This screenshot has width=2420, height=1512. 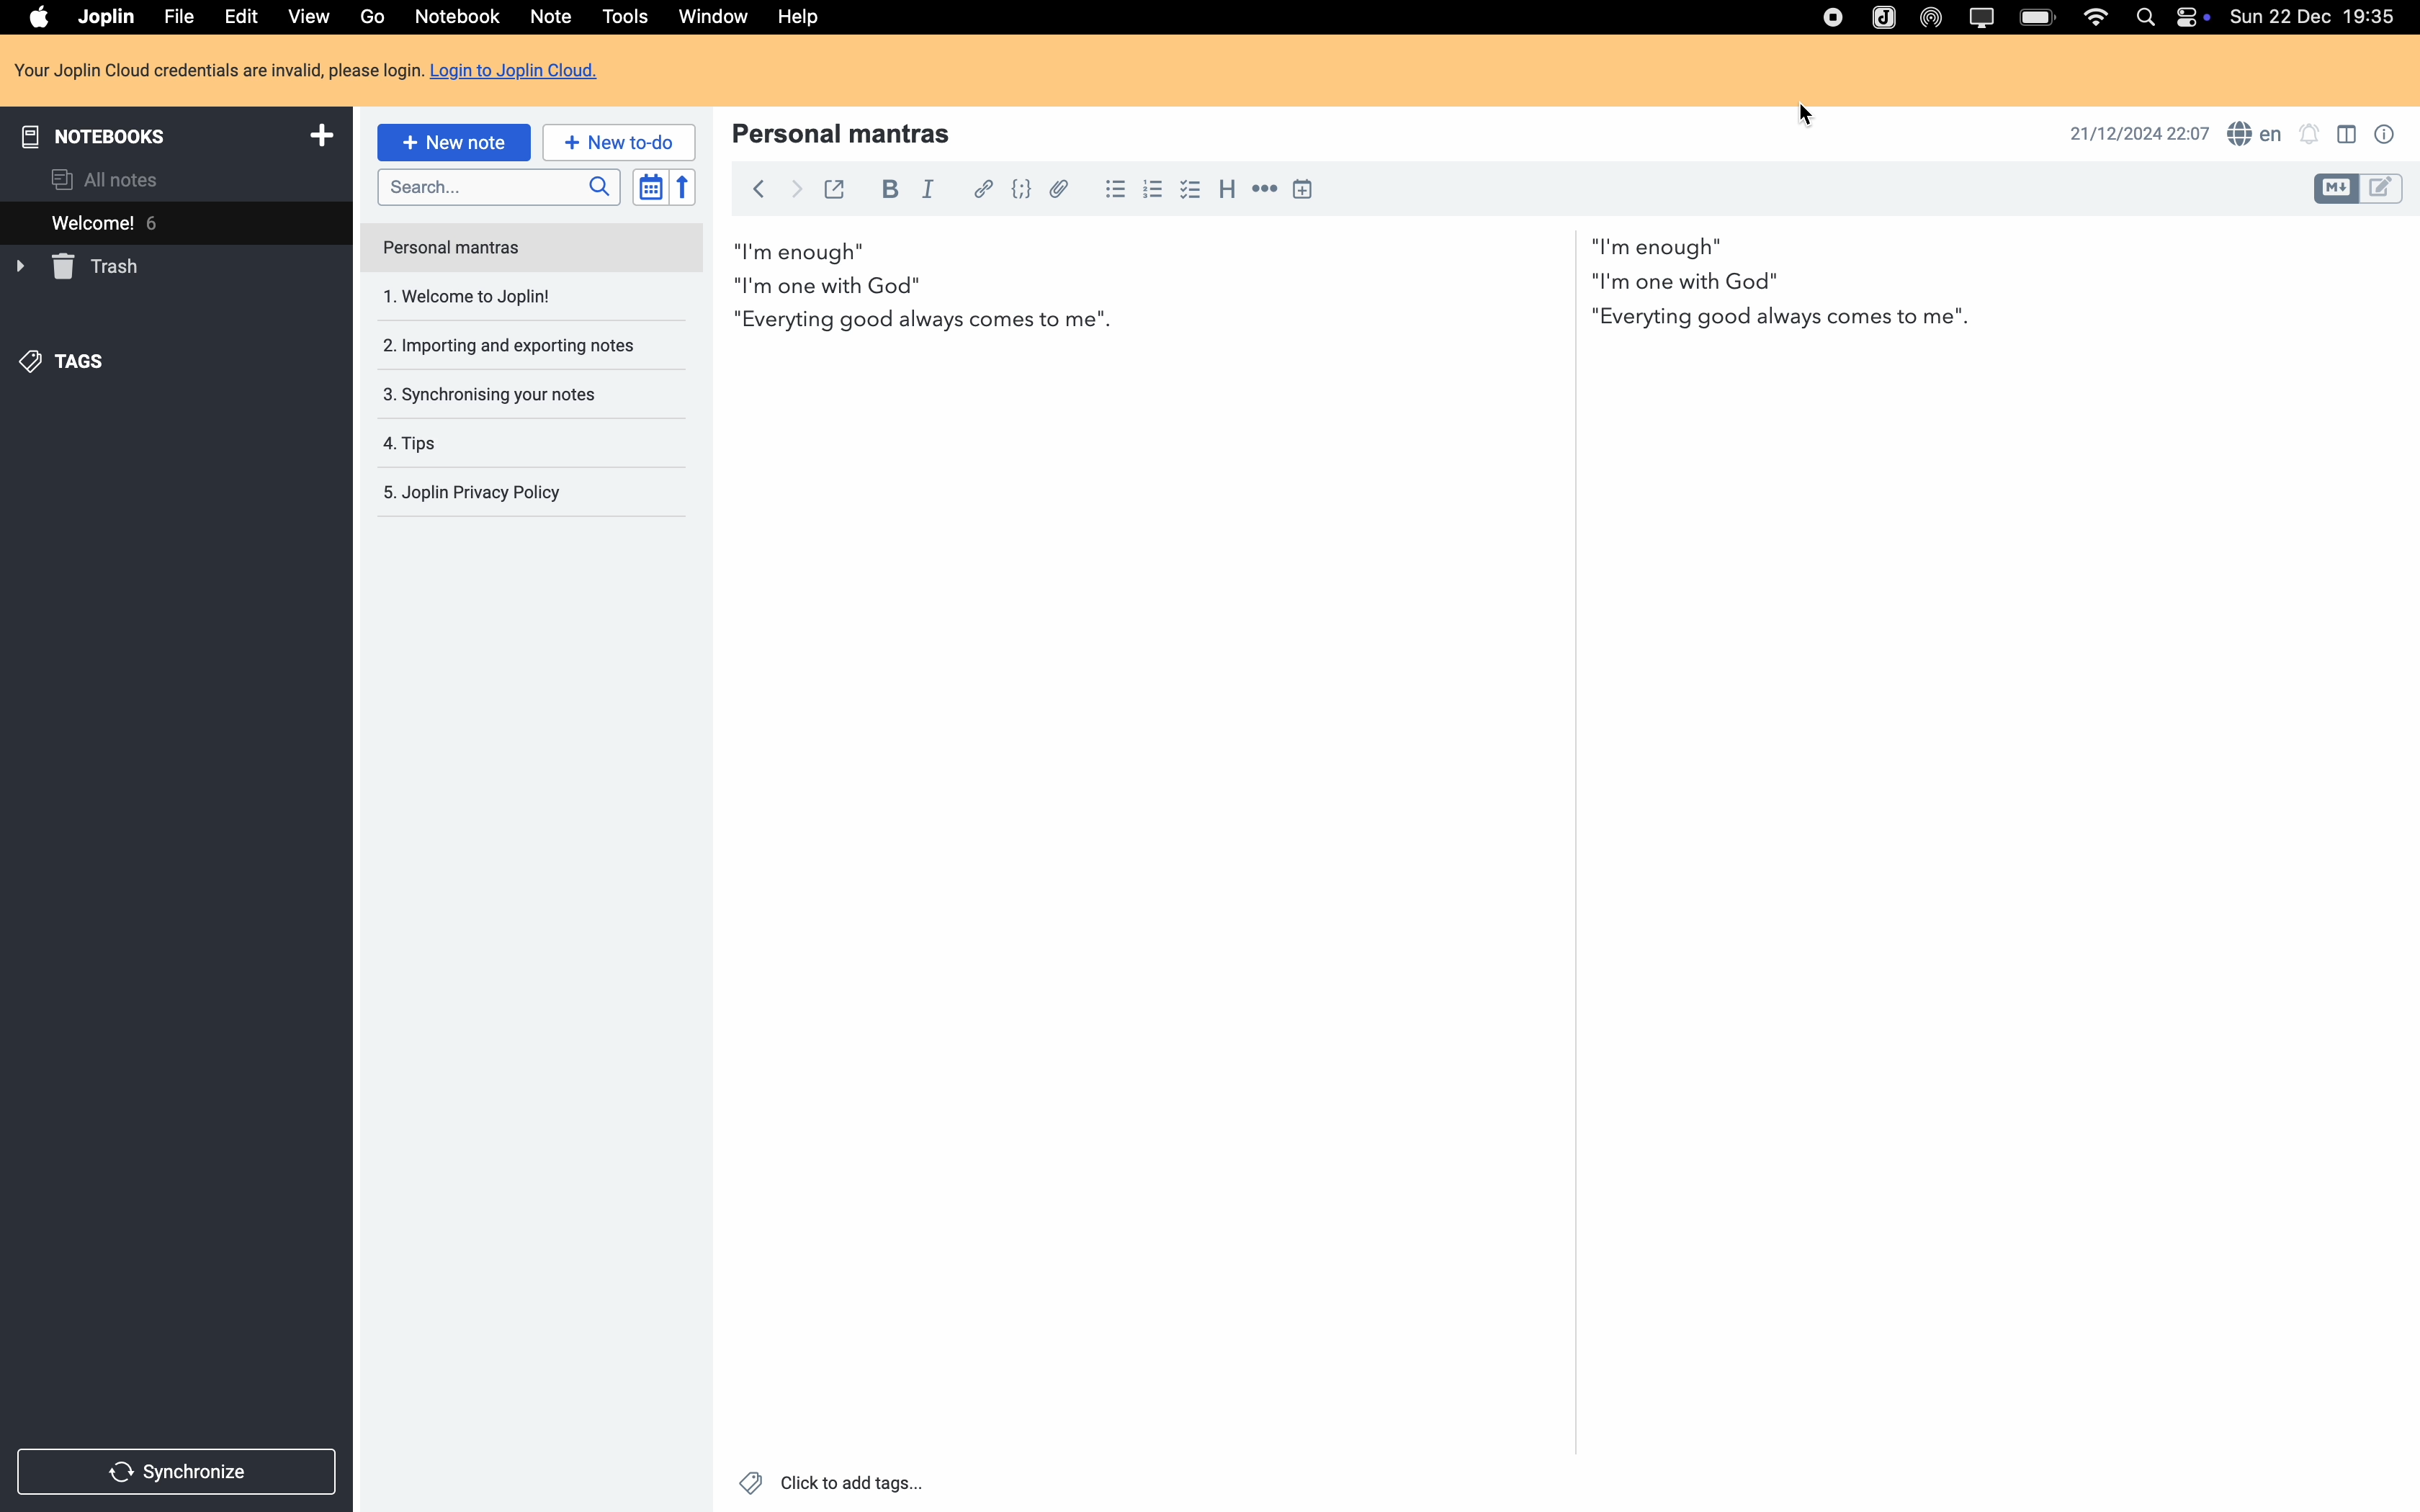 I want to click on numbered list, so click(x=1151, y=188).